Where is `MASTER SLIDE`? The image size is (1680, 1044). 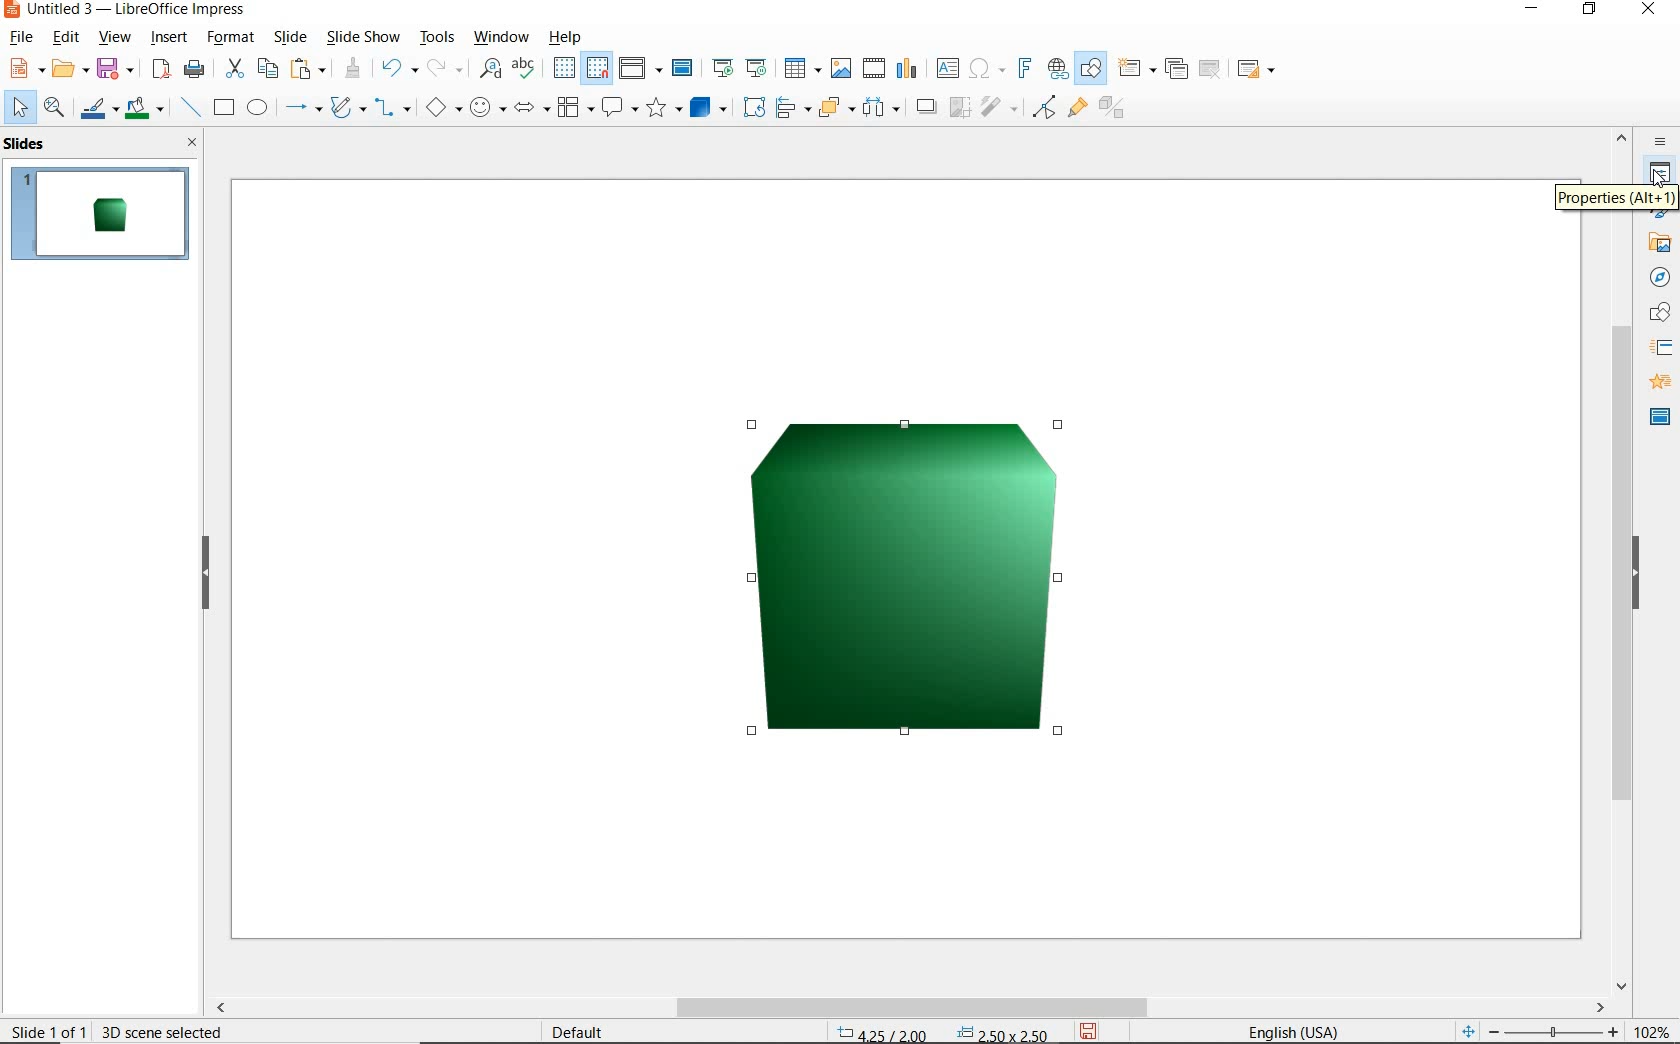 MASTER SLIDE is located at coordinates (1657, 418).